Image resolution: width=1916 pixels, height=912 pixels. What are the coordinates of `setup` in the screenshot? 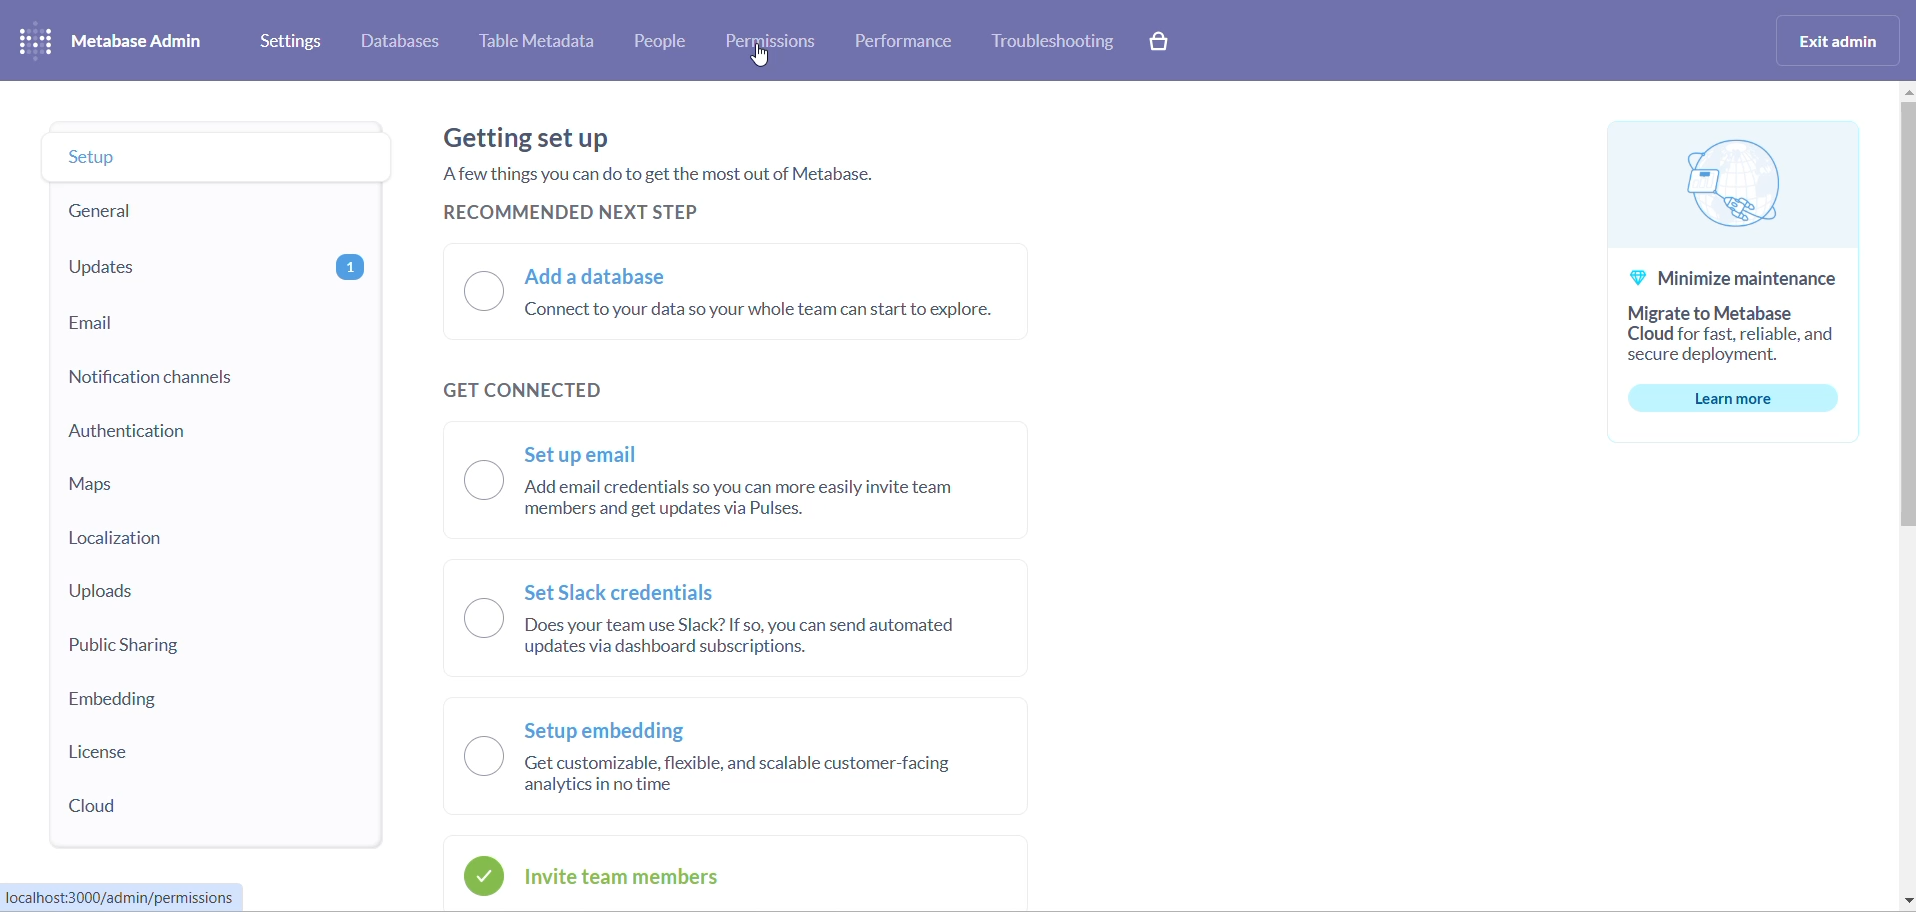 It's located at (205, 161).